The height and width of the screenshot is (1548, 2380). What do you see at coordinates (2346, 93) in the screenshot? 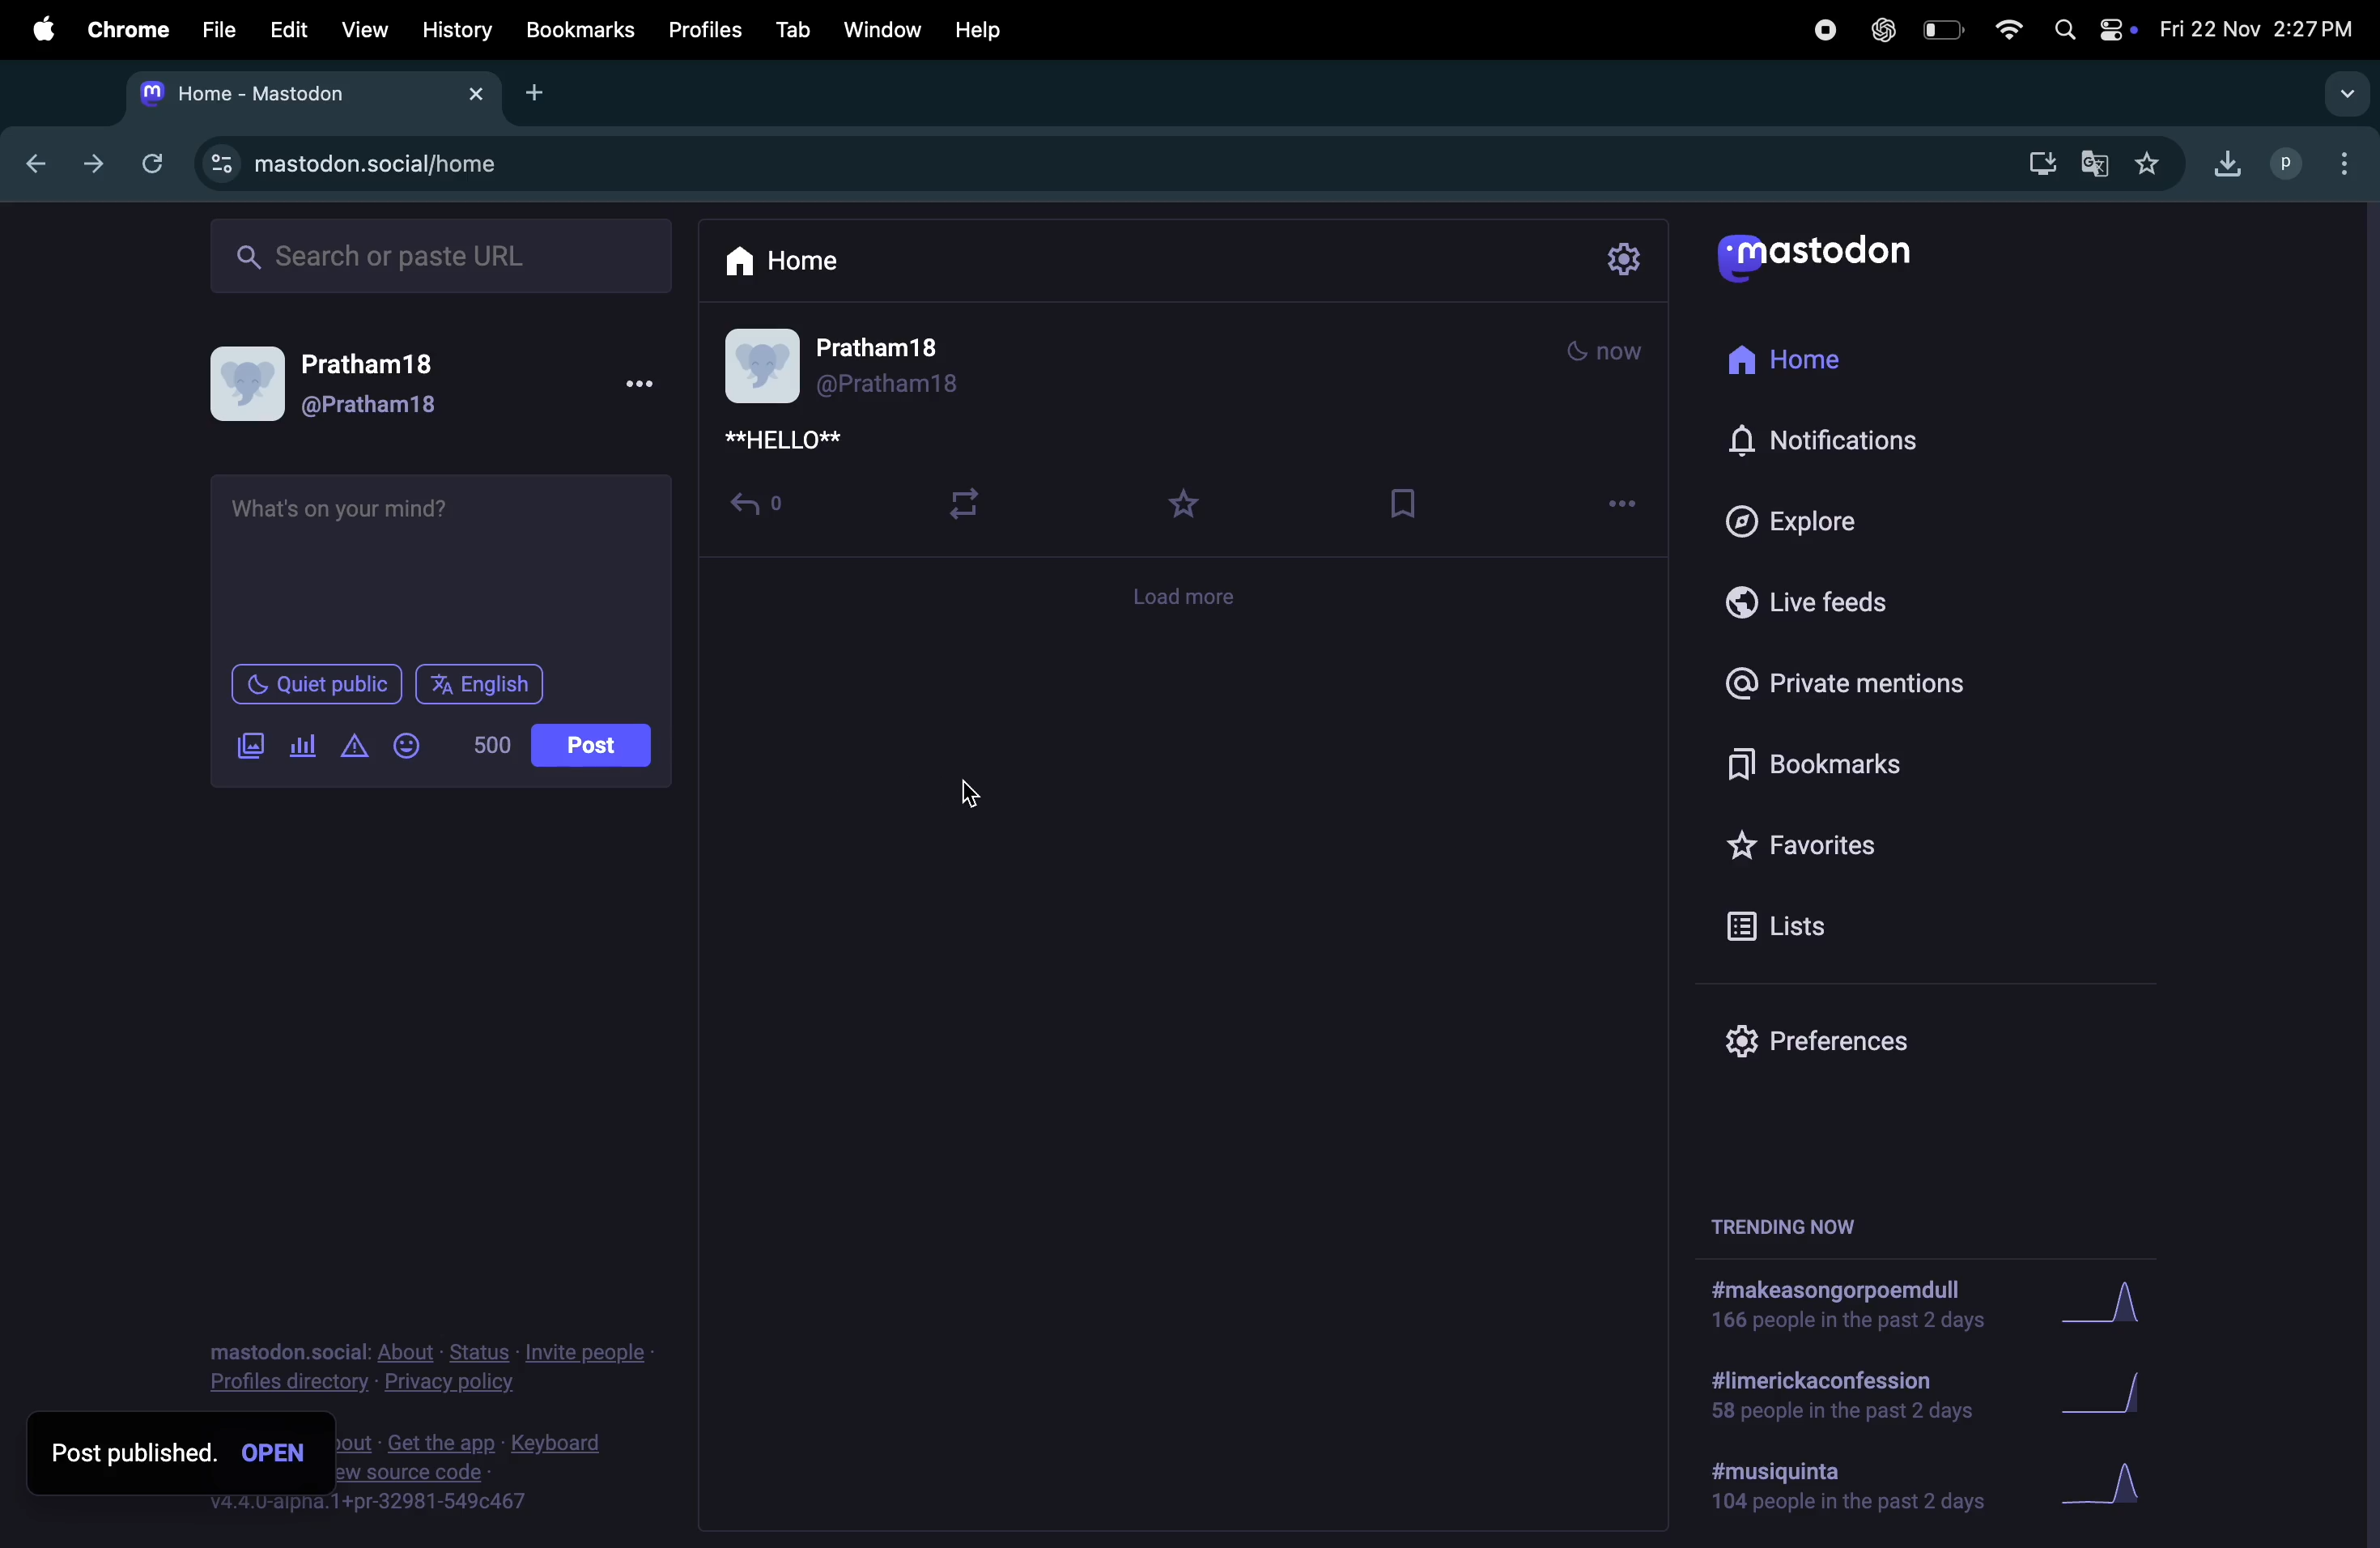
I see `drop down` at bounding box center [2346, 93].